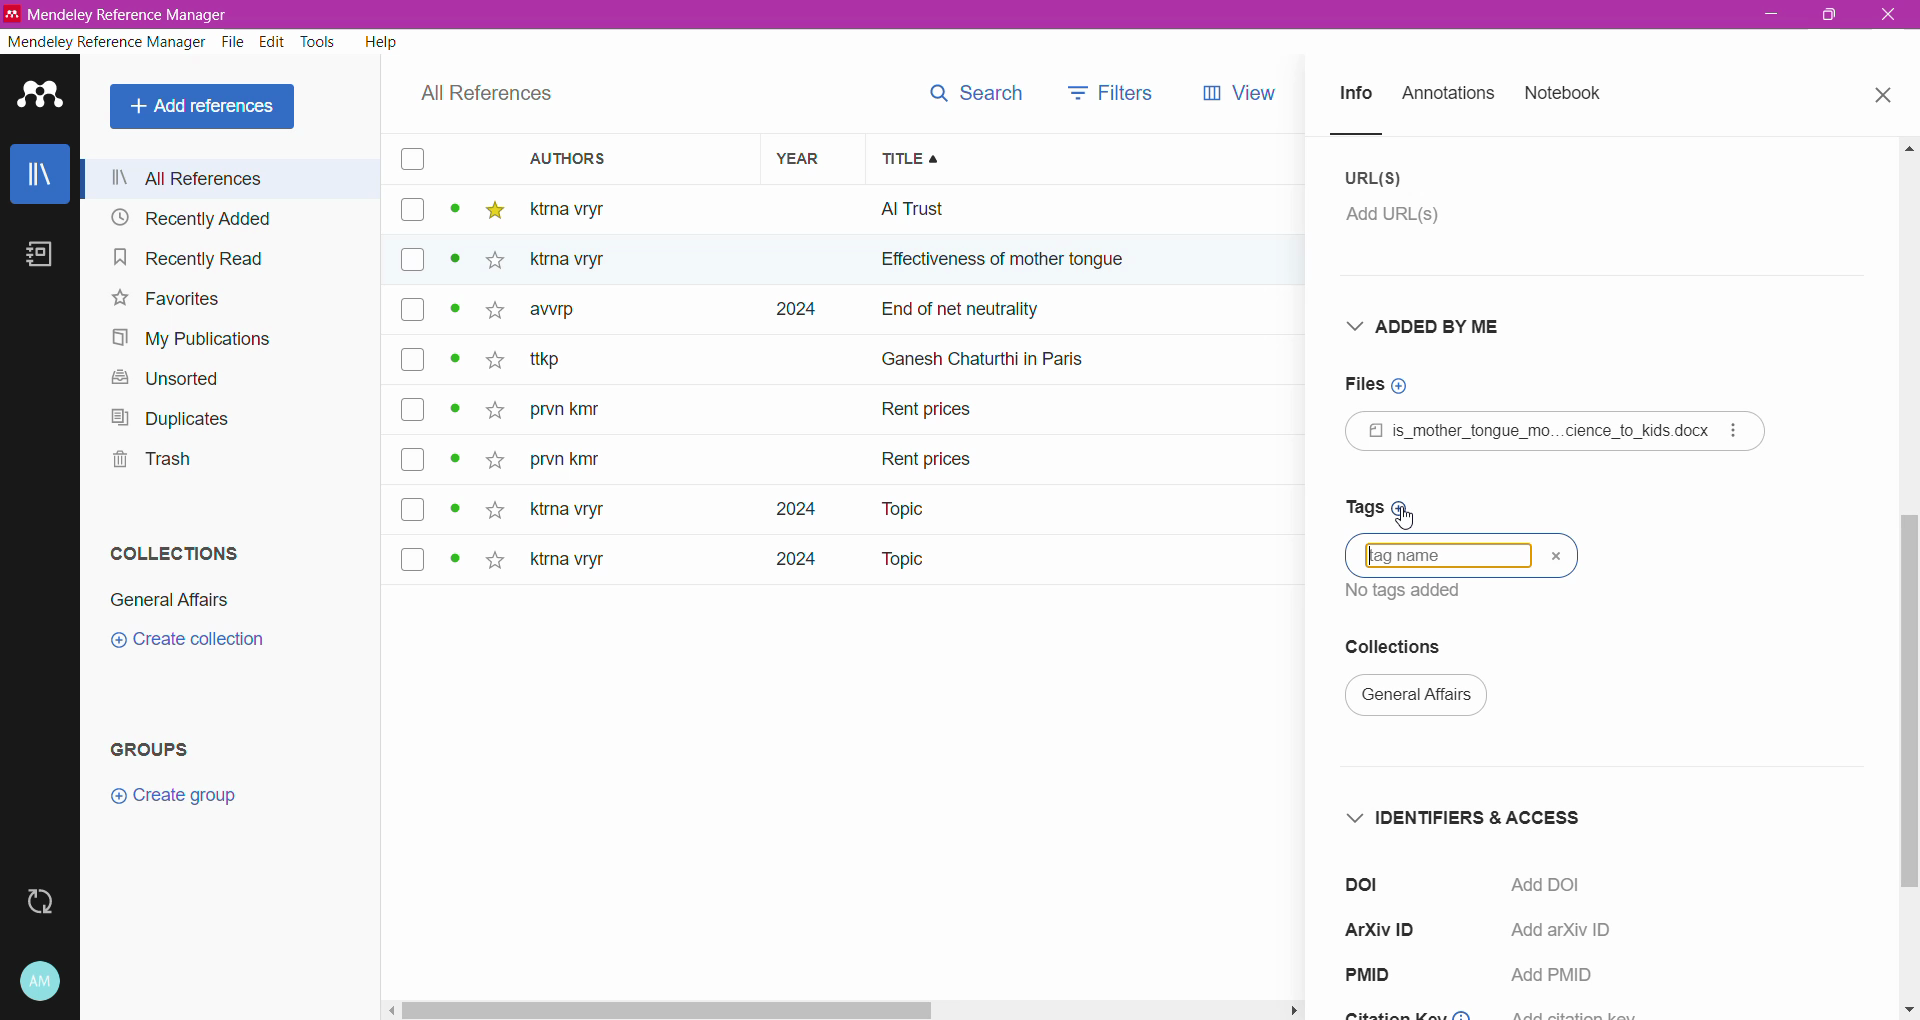 The width and height of the screenshot is (1920, 1020). What do you see at coordinates (1425, 694) in the screenshot?
I see `general affairs` at bounding box center [1425, 694].